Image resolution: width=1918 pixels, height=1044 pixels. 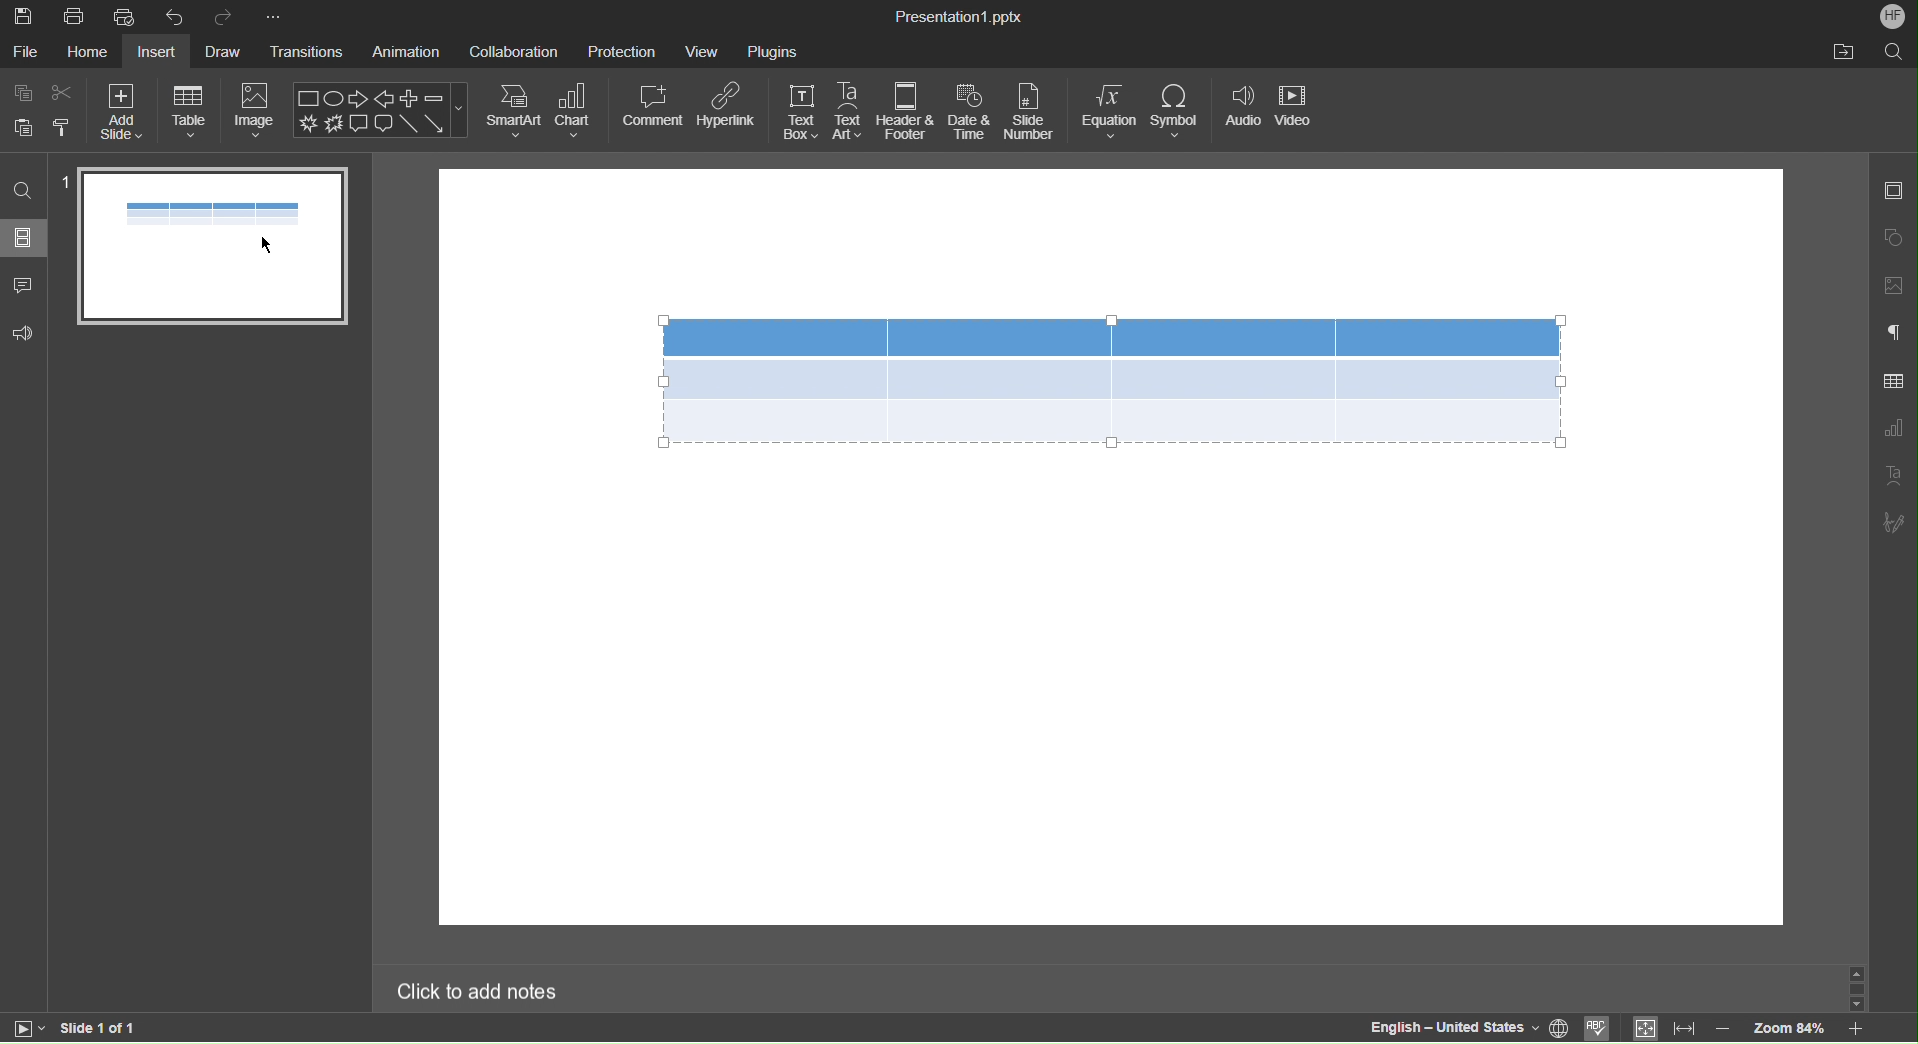 What do you see at coordinates (20, 129) in the screenshot?
I see `Paste` at bounding box center [20, 129].